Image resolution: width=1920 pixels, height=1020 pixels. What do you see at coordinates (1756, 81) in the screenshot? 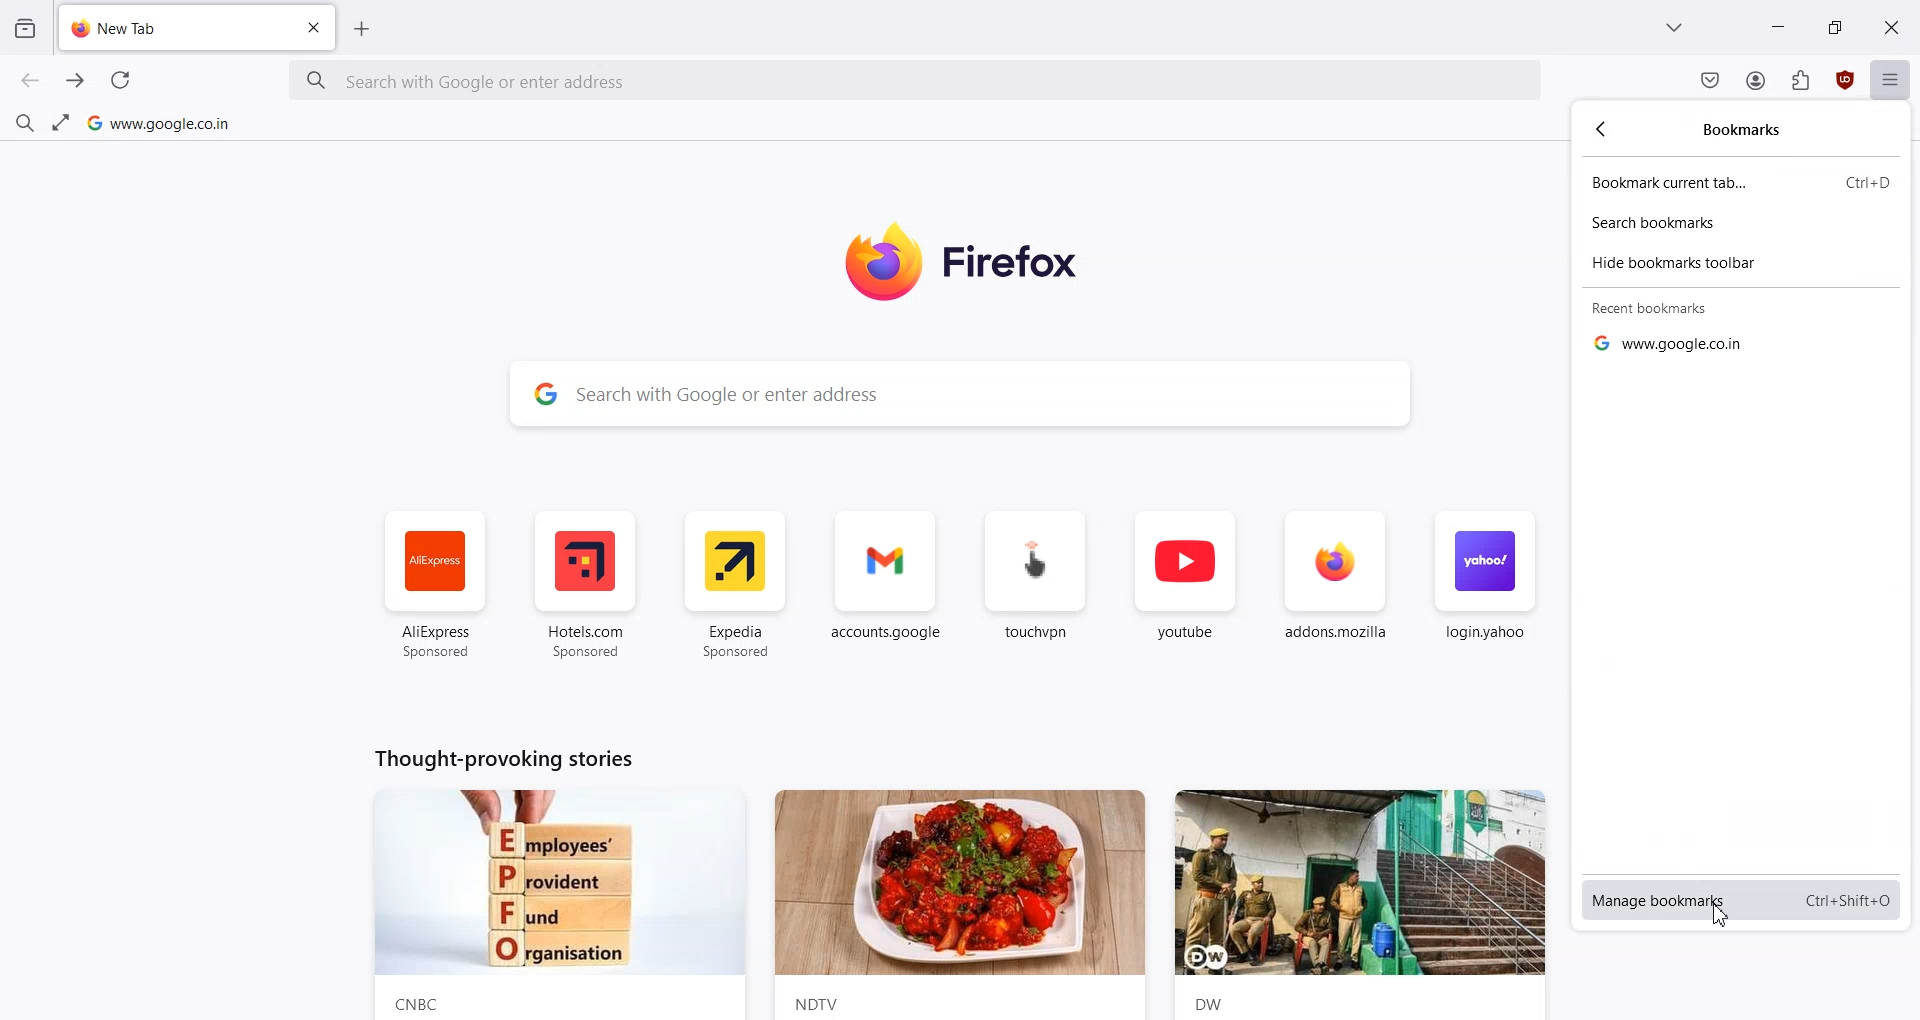
I see `Account` at bounding box center [1756, 81].